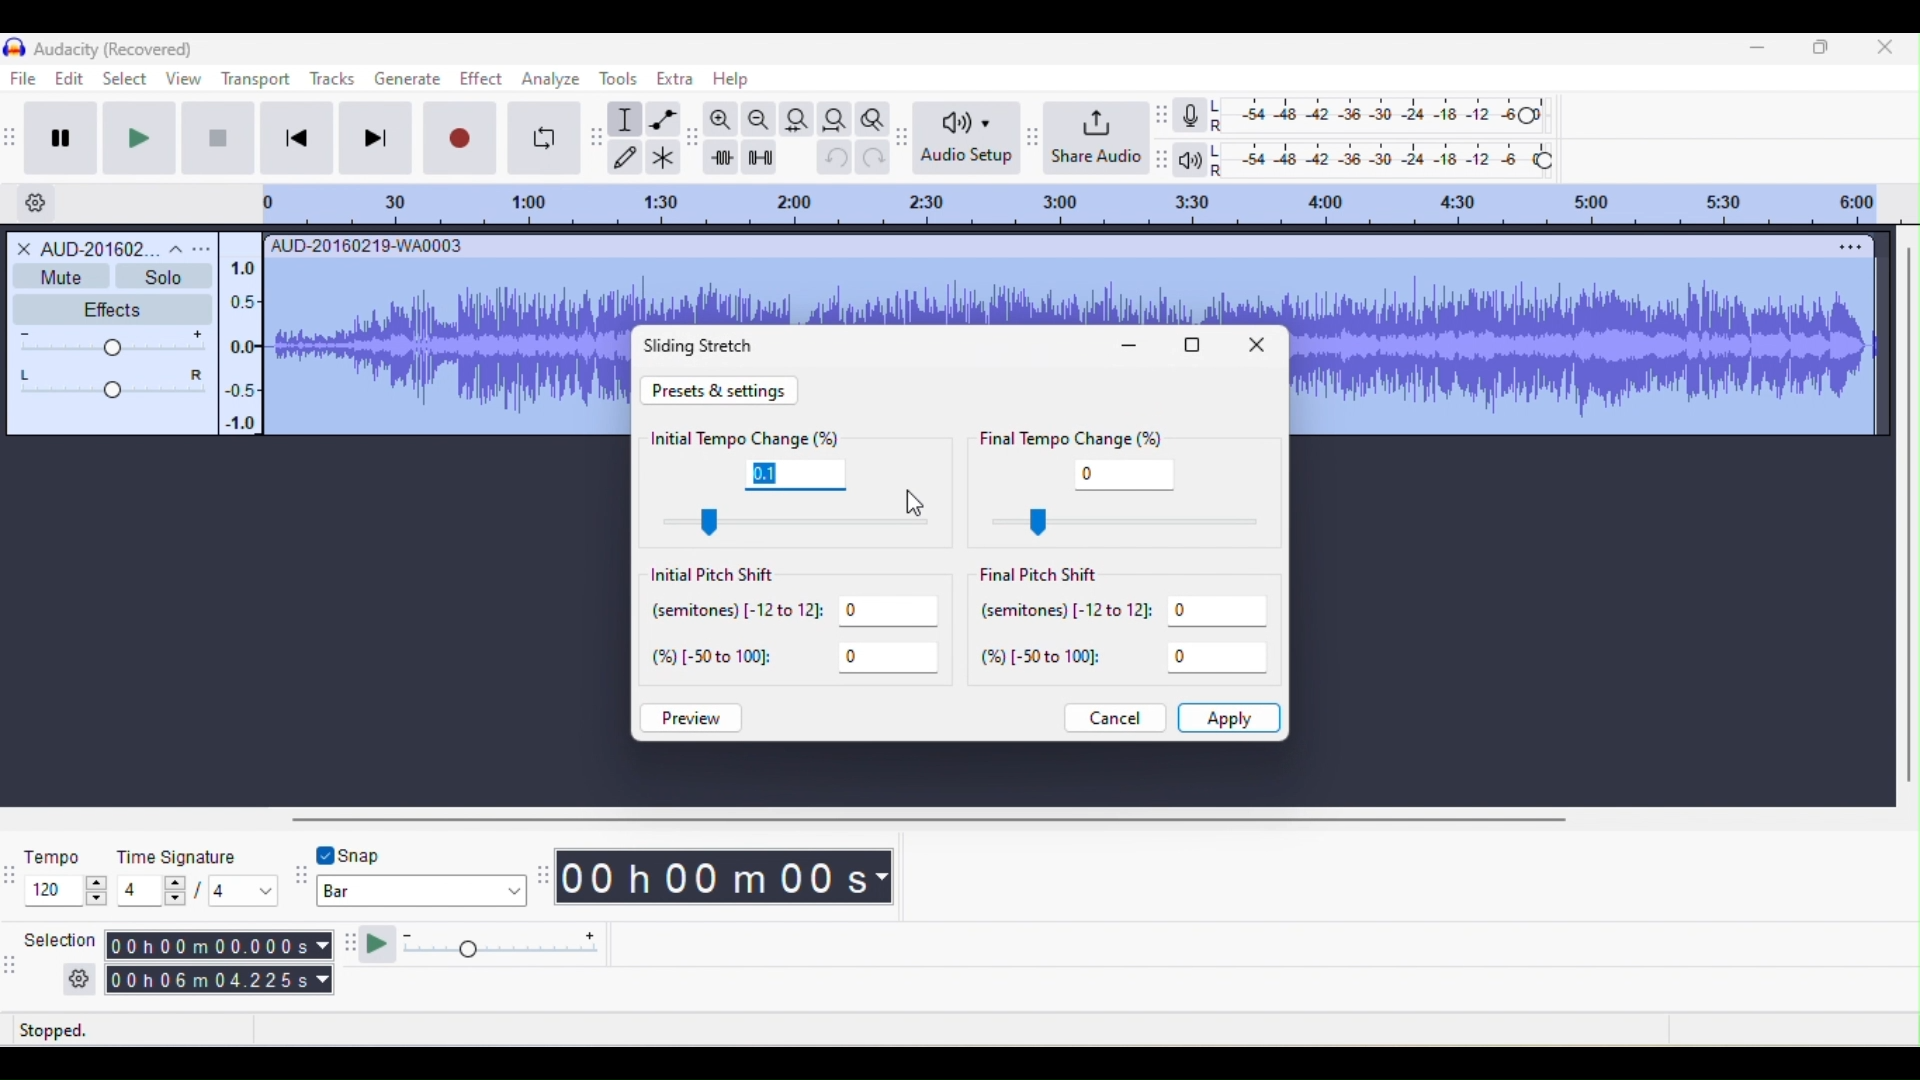 The image size is (1920, 1080). I want to click on share audio, so click(1097, 135).